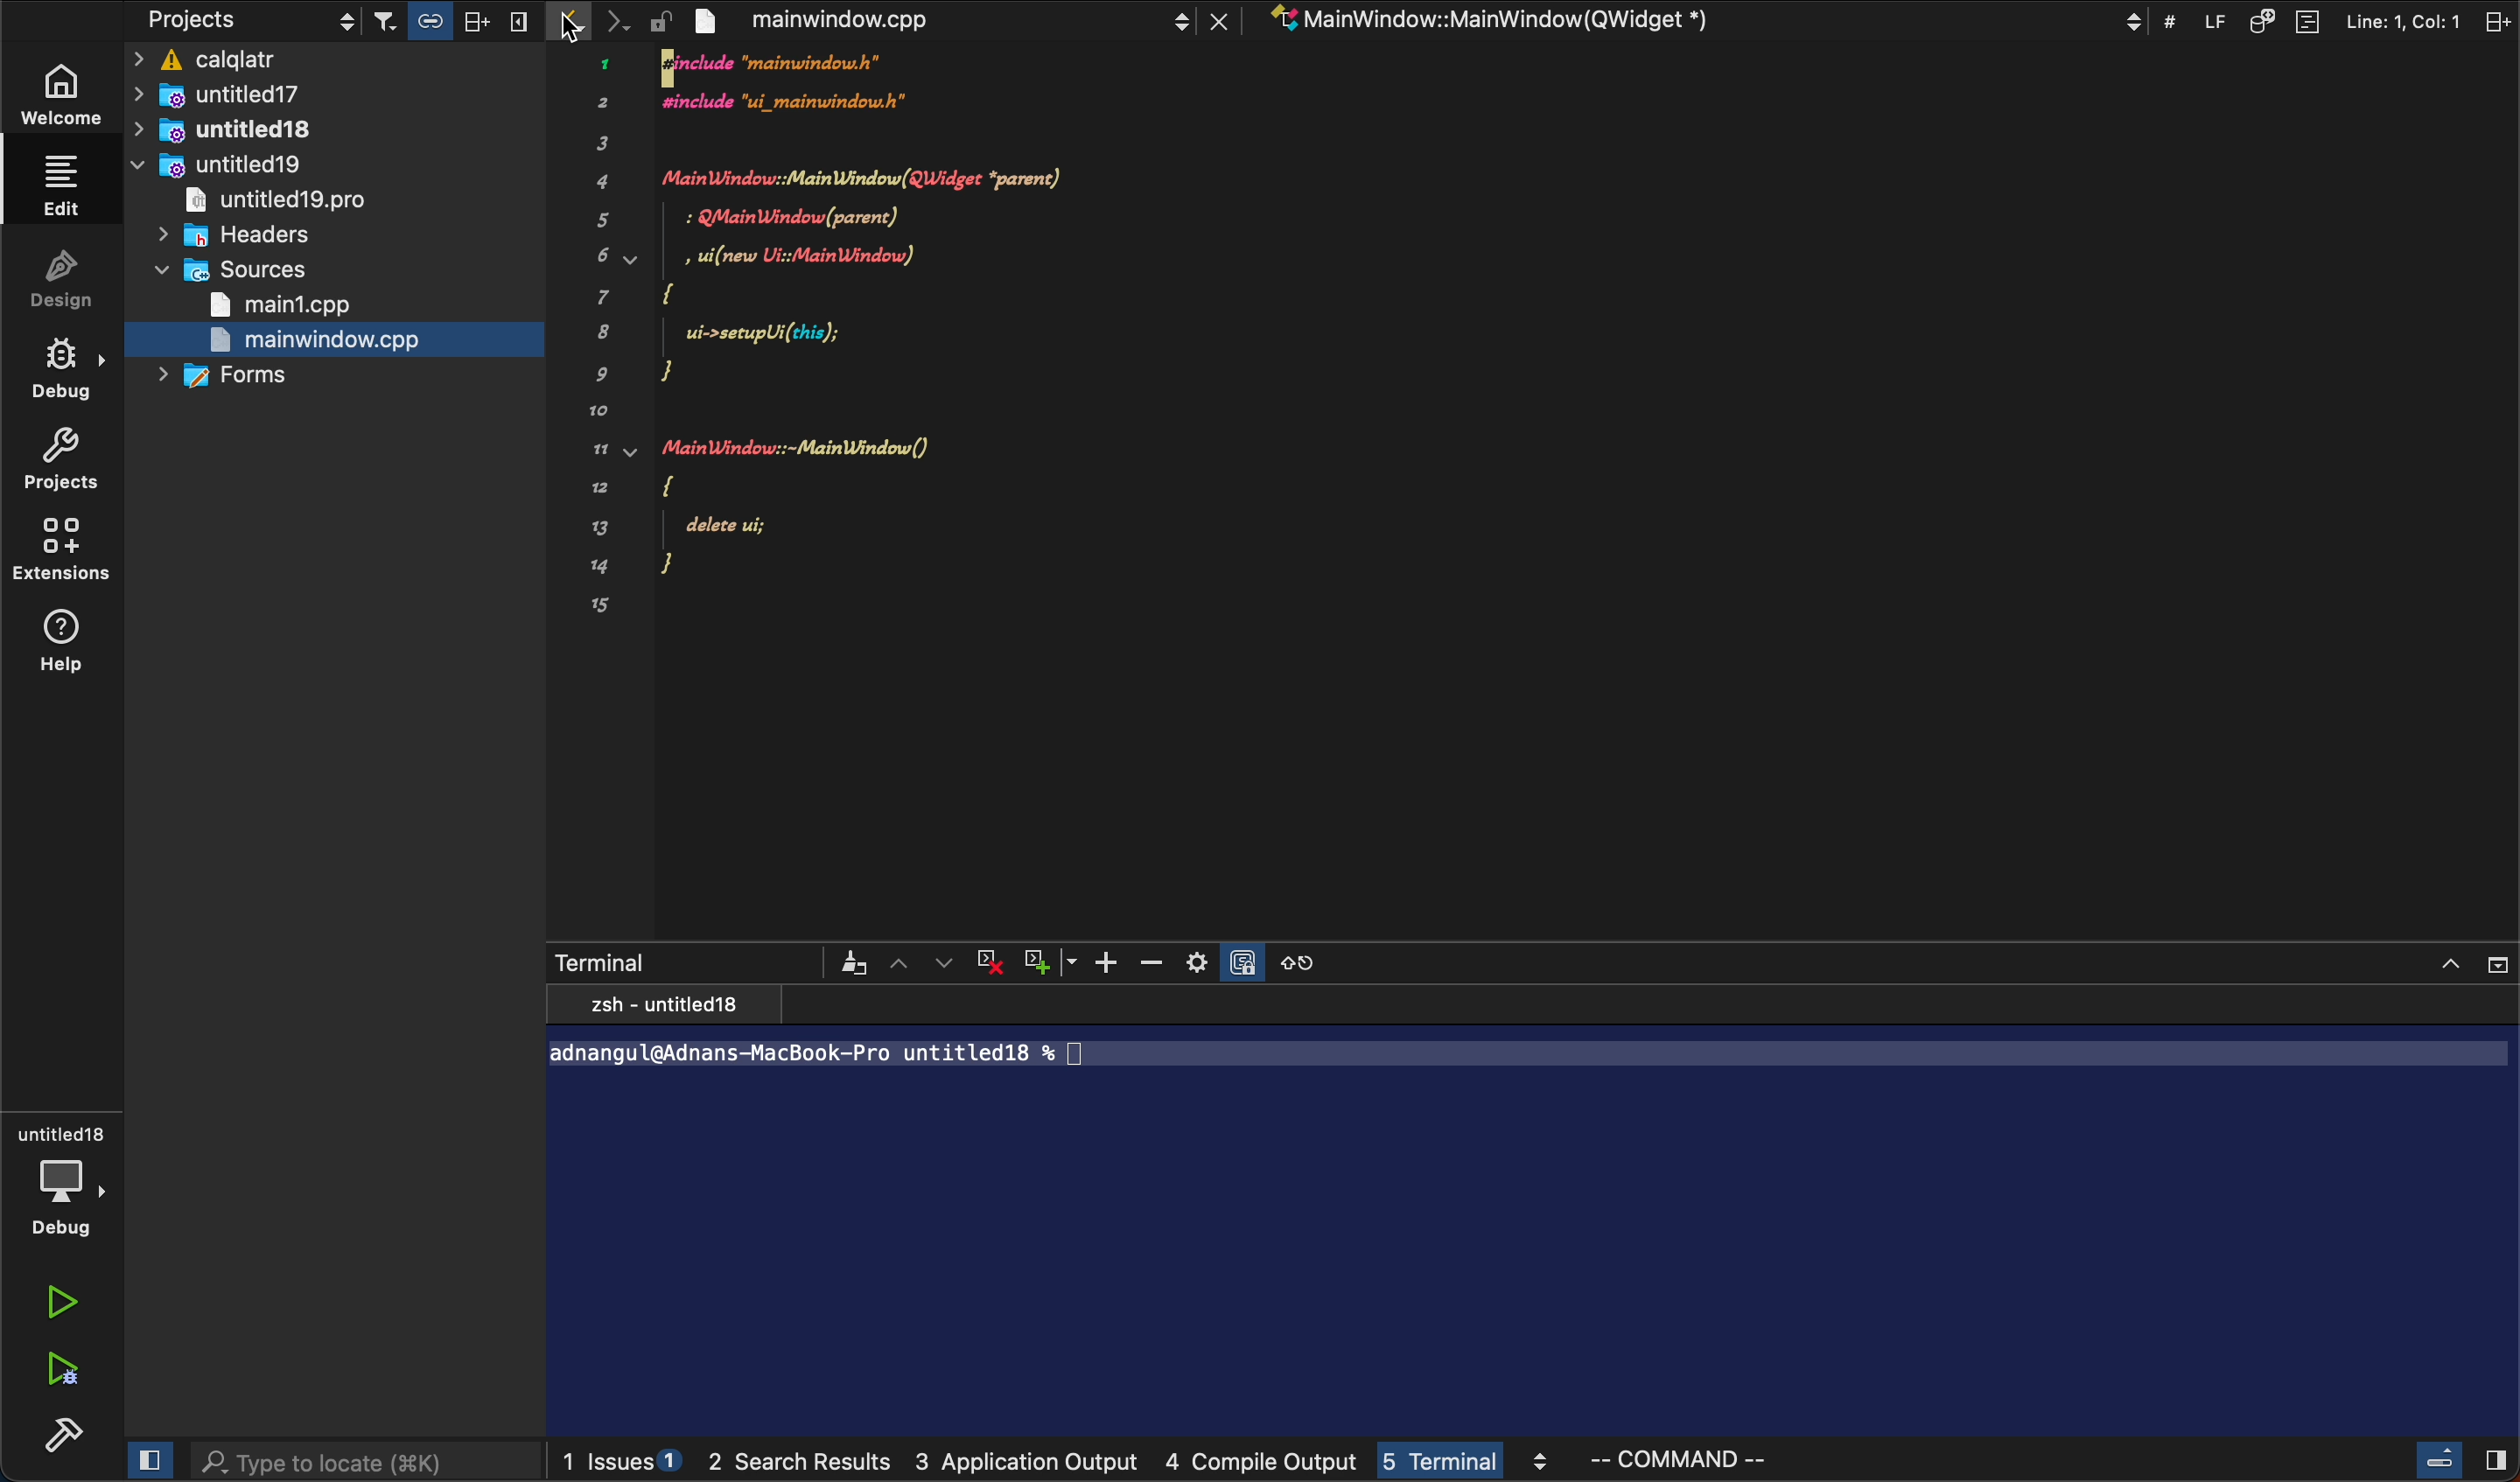 This screenshot has width=2520, height=1482. What do you see at coordinates (64, 643) in the screenshot?
I see `help` at bounding box center [64, 643].